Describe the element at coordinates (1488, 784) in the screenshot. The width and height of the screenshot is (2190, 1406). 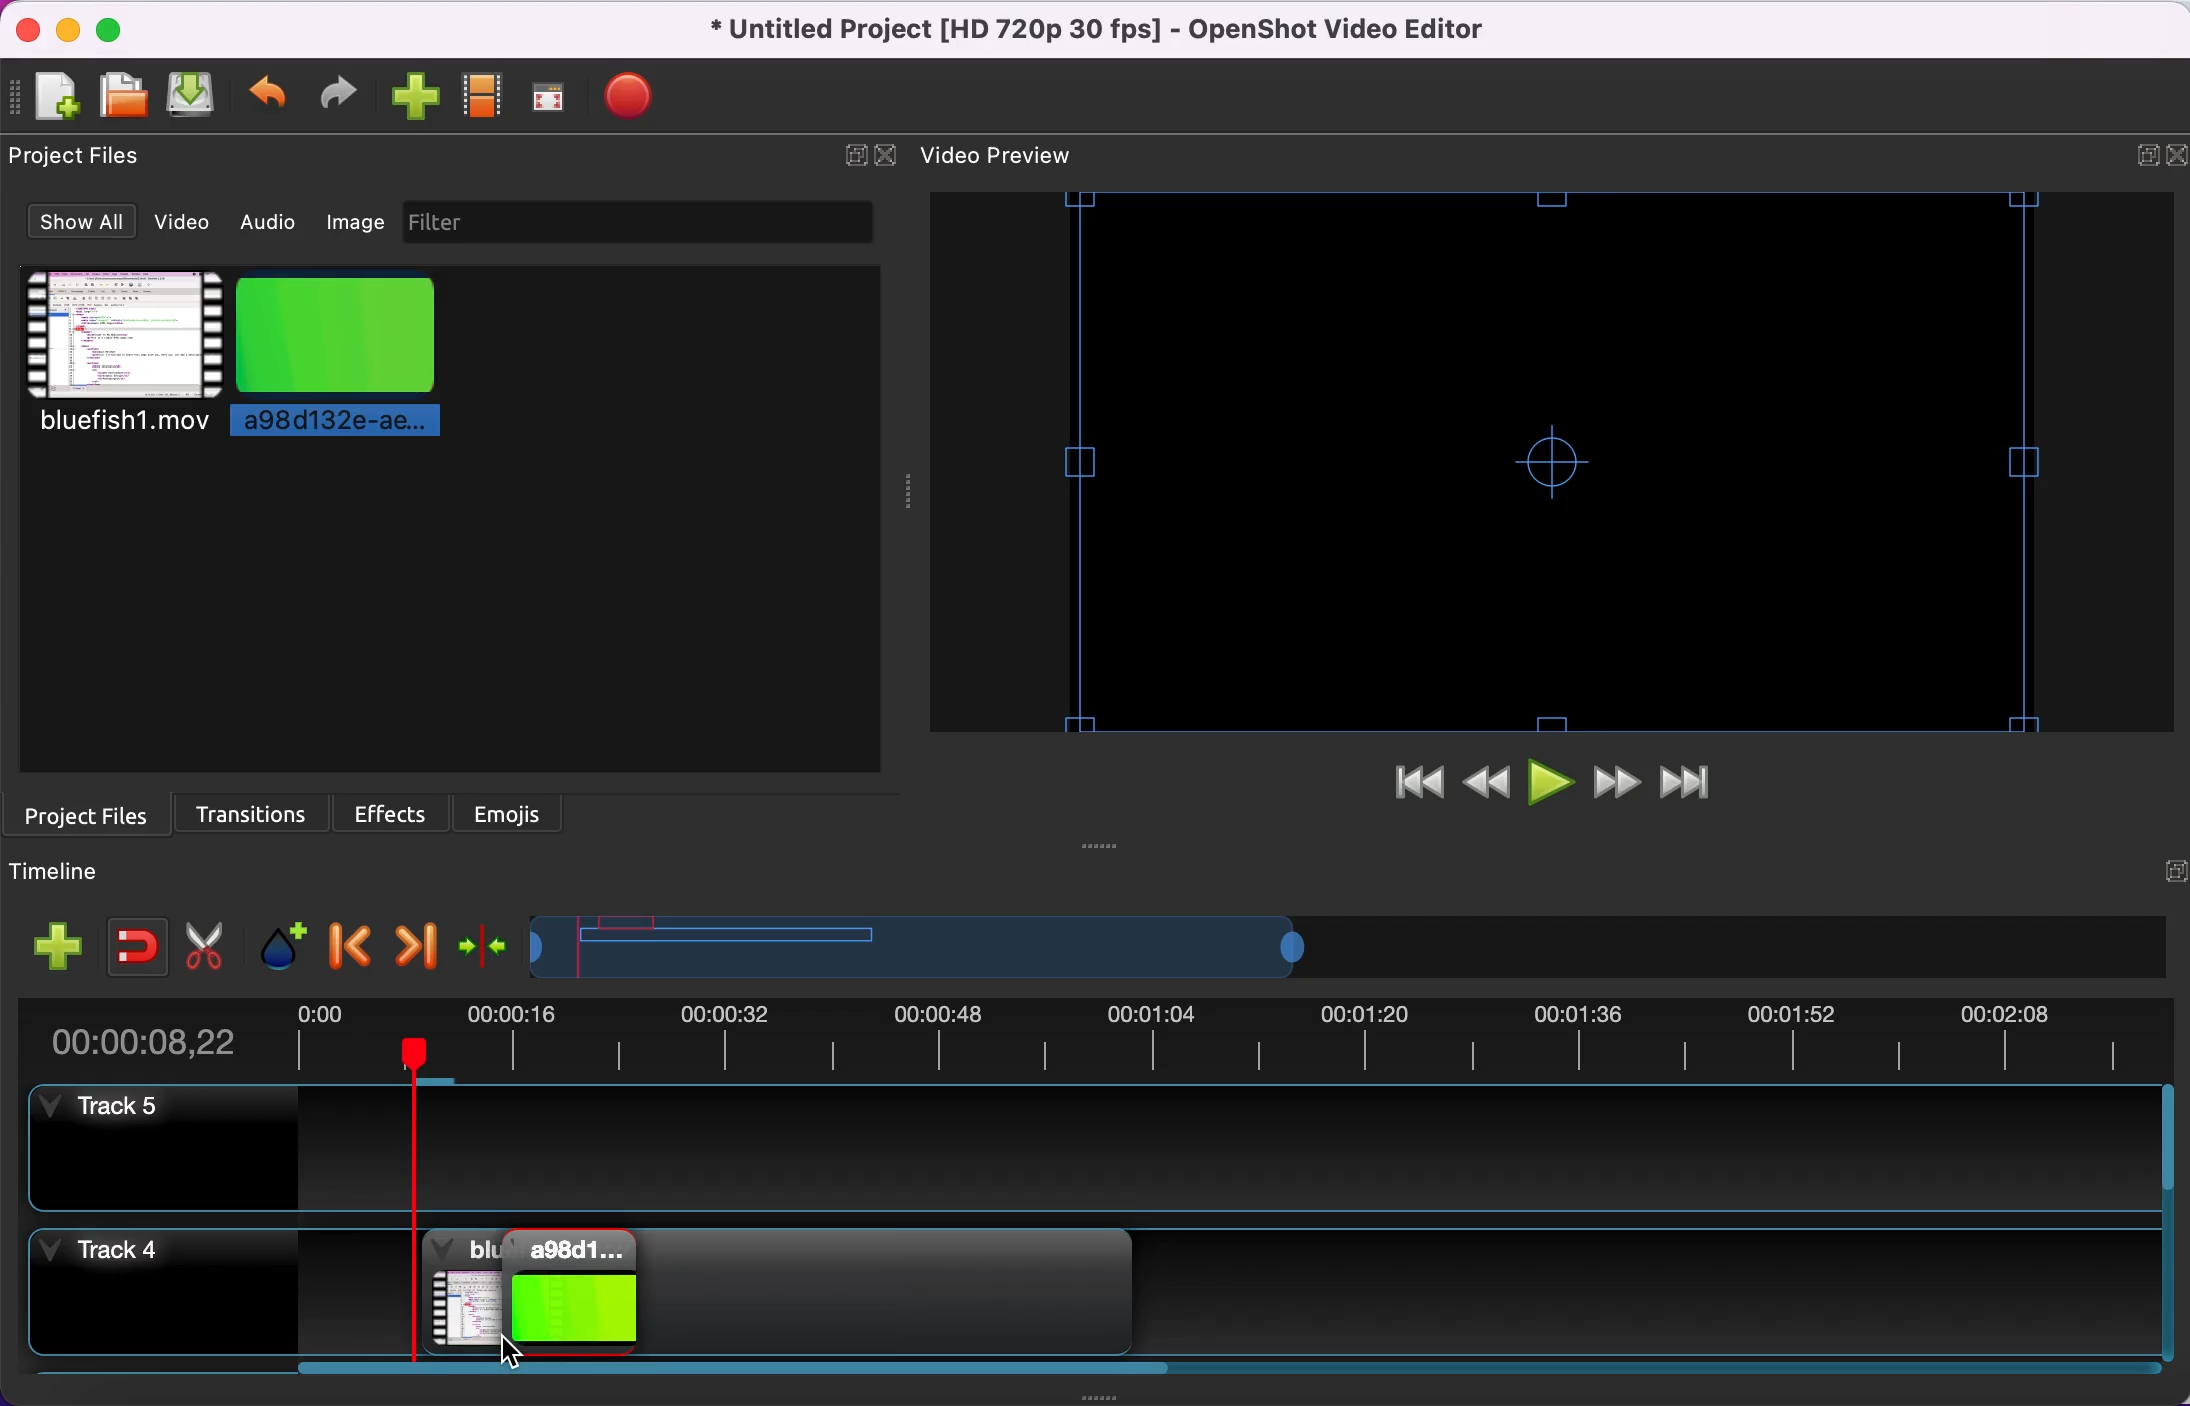
I see `rewind` at that location.